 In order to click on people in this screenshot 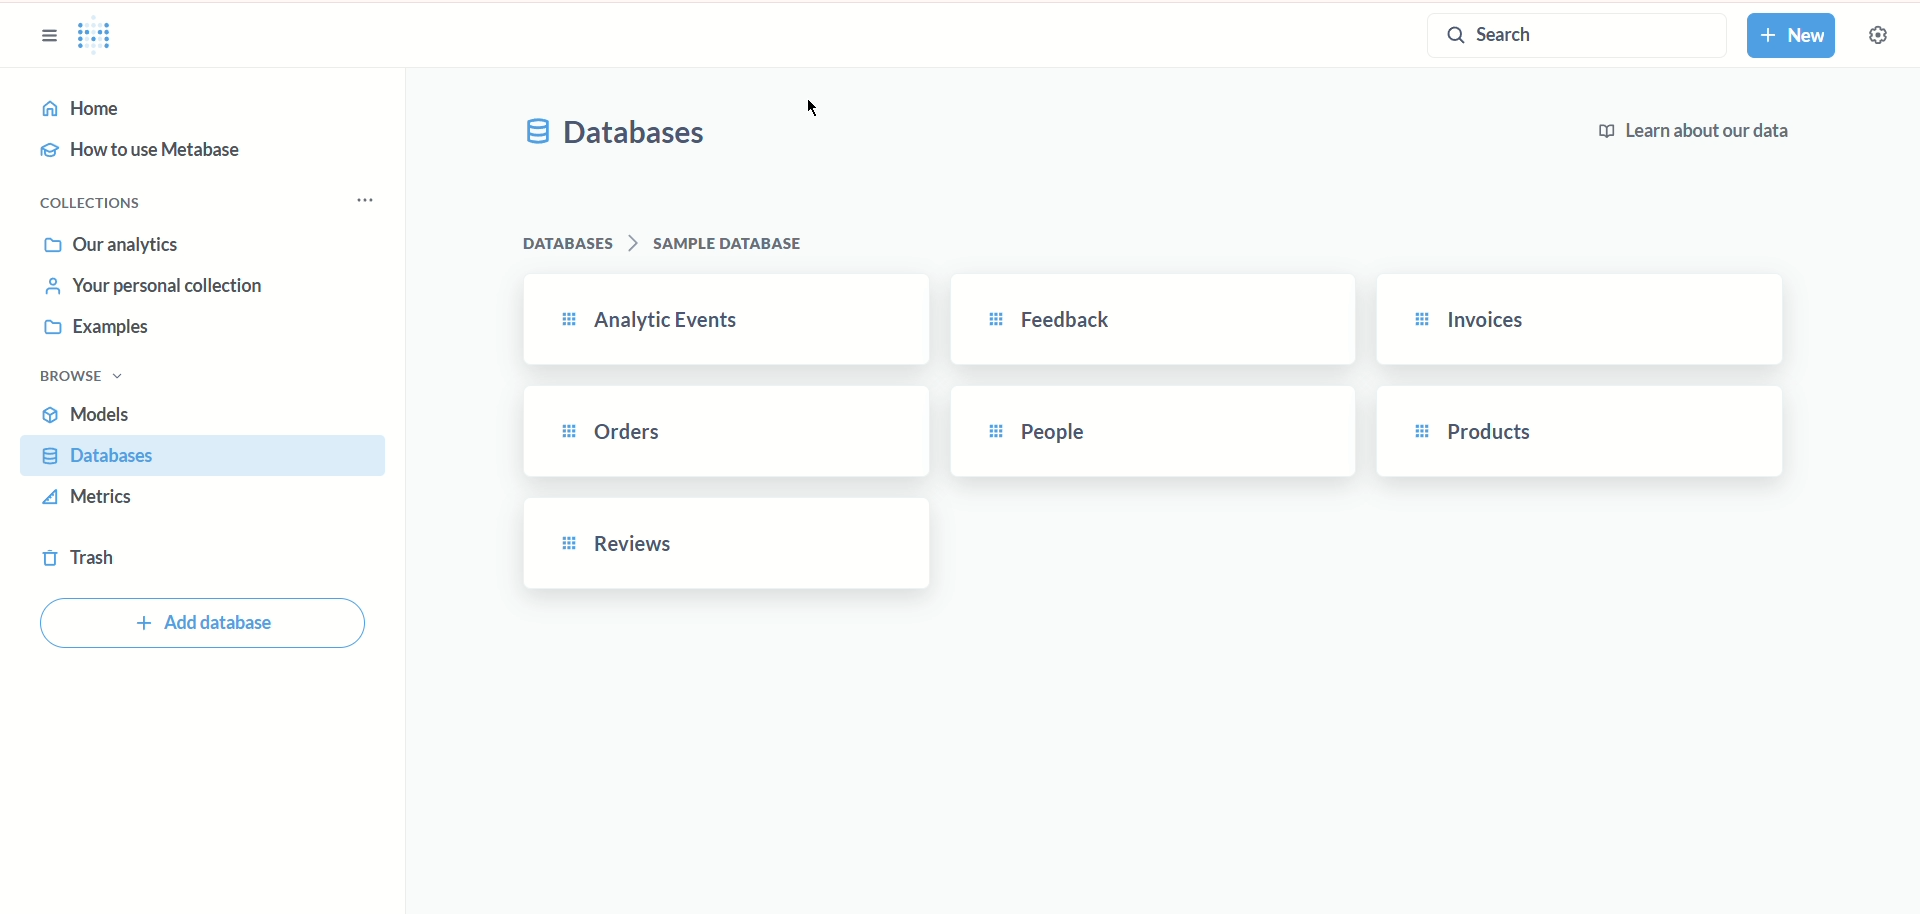, I will do `click(1151, 433)`.